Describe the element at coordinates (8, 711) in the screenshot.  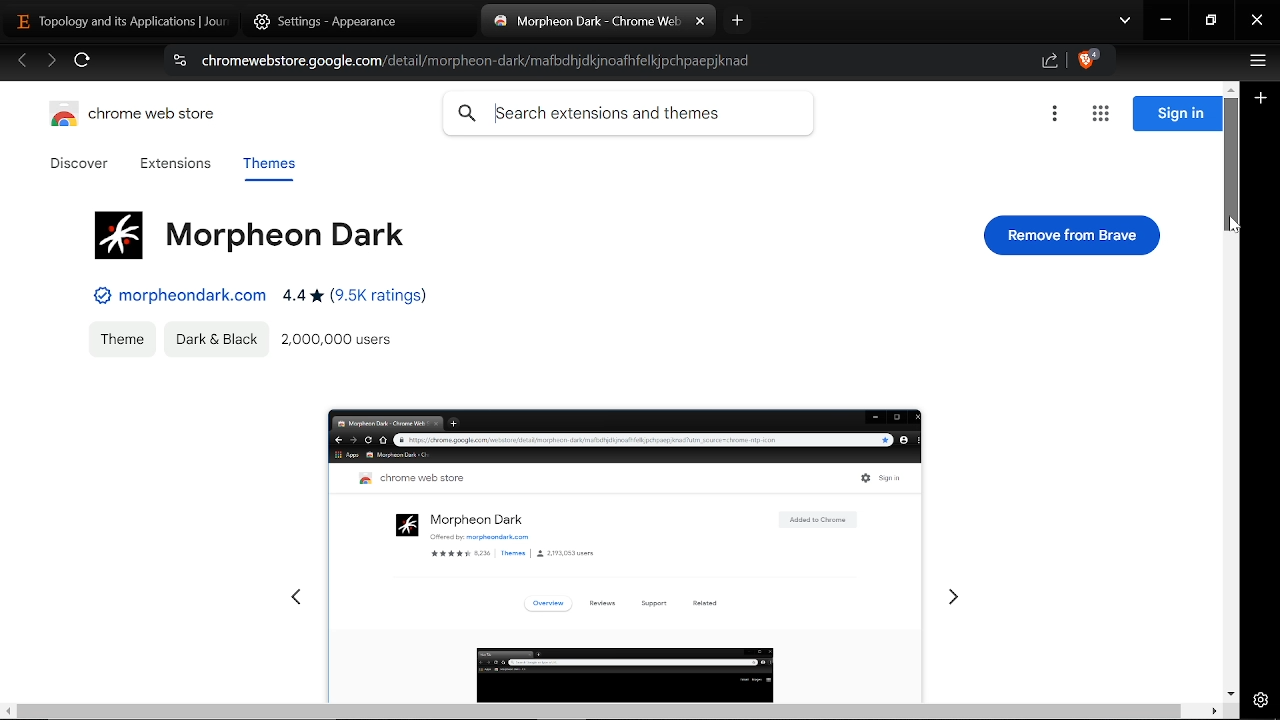
I see `Move left` at that location.